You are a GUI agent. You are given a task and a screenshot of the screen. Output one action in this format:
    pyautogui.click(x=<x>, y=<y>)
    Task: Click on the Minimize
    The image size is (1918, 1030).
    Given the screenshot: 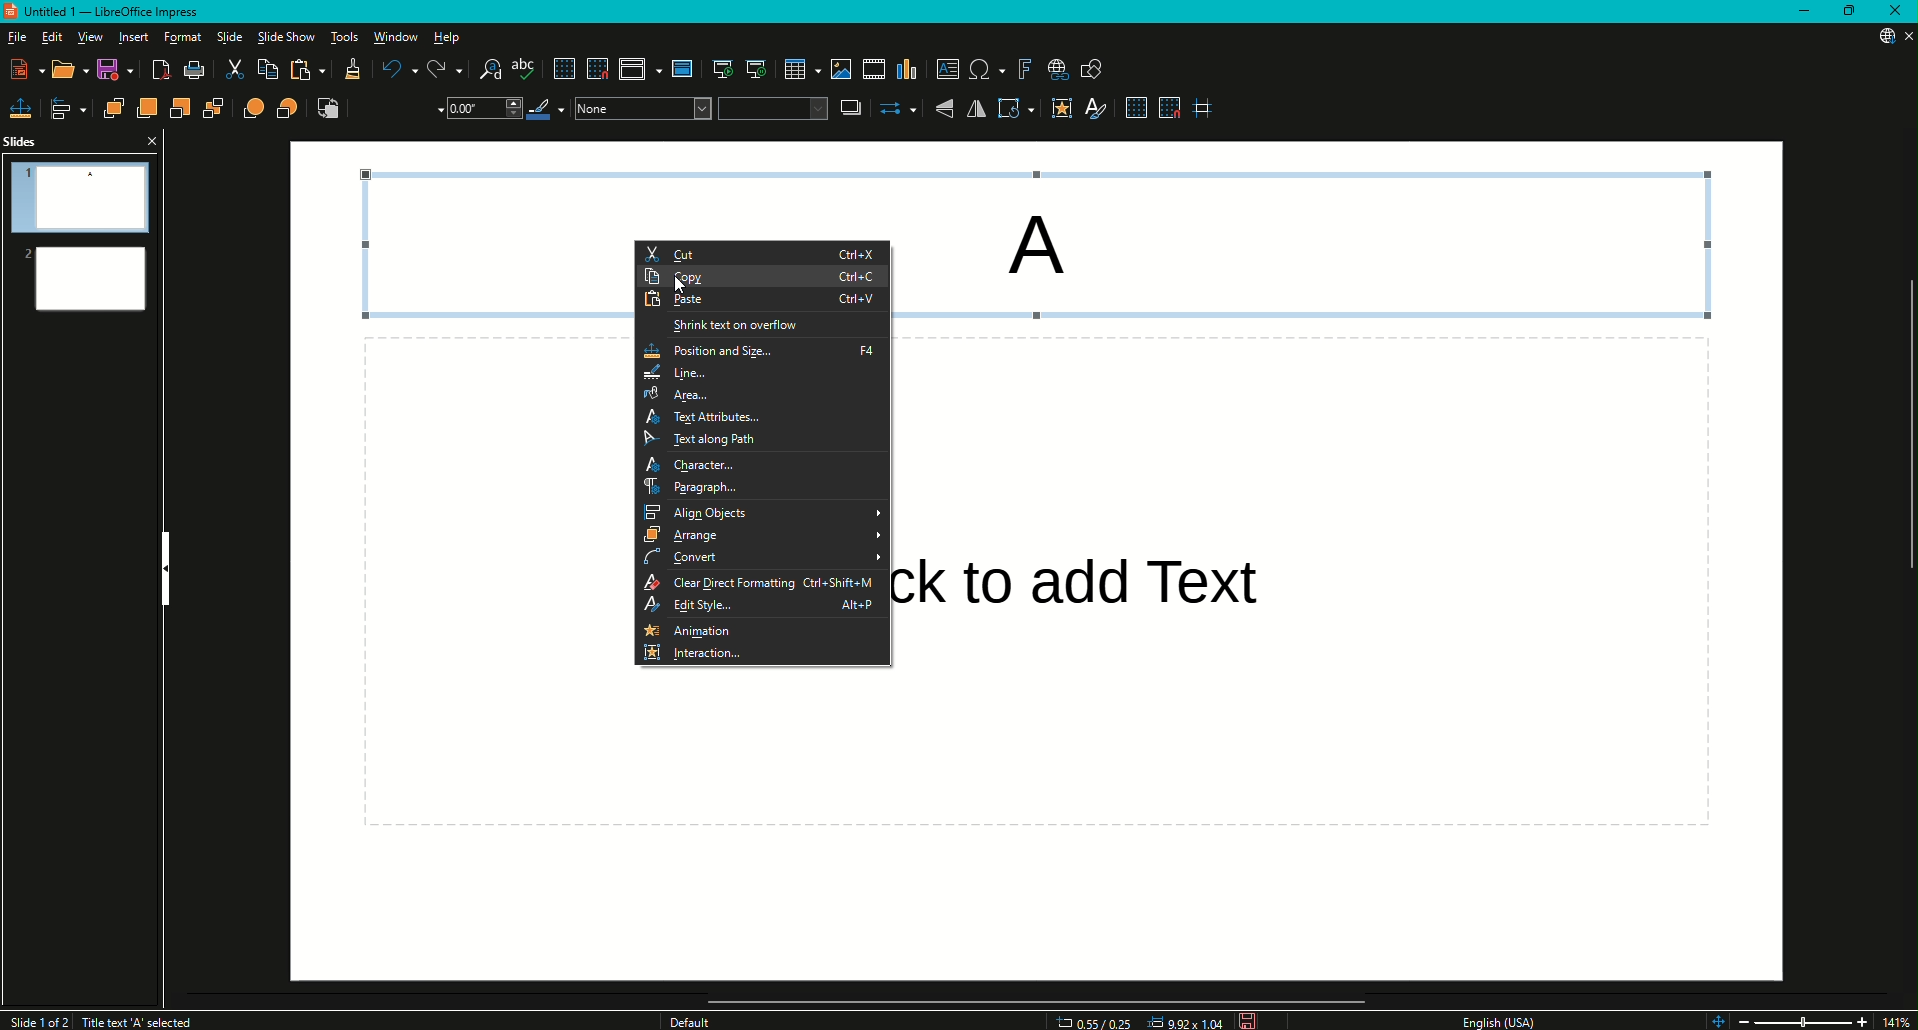 What is the action you would take?
    pyautogui.click(x=1804, y=12)
    